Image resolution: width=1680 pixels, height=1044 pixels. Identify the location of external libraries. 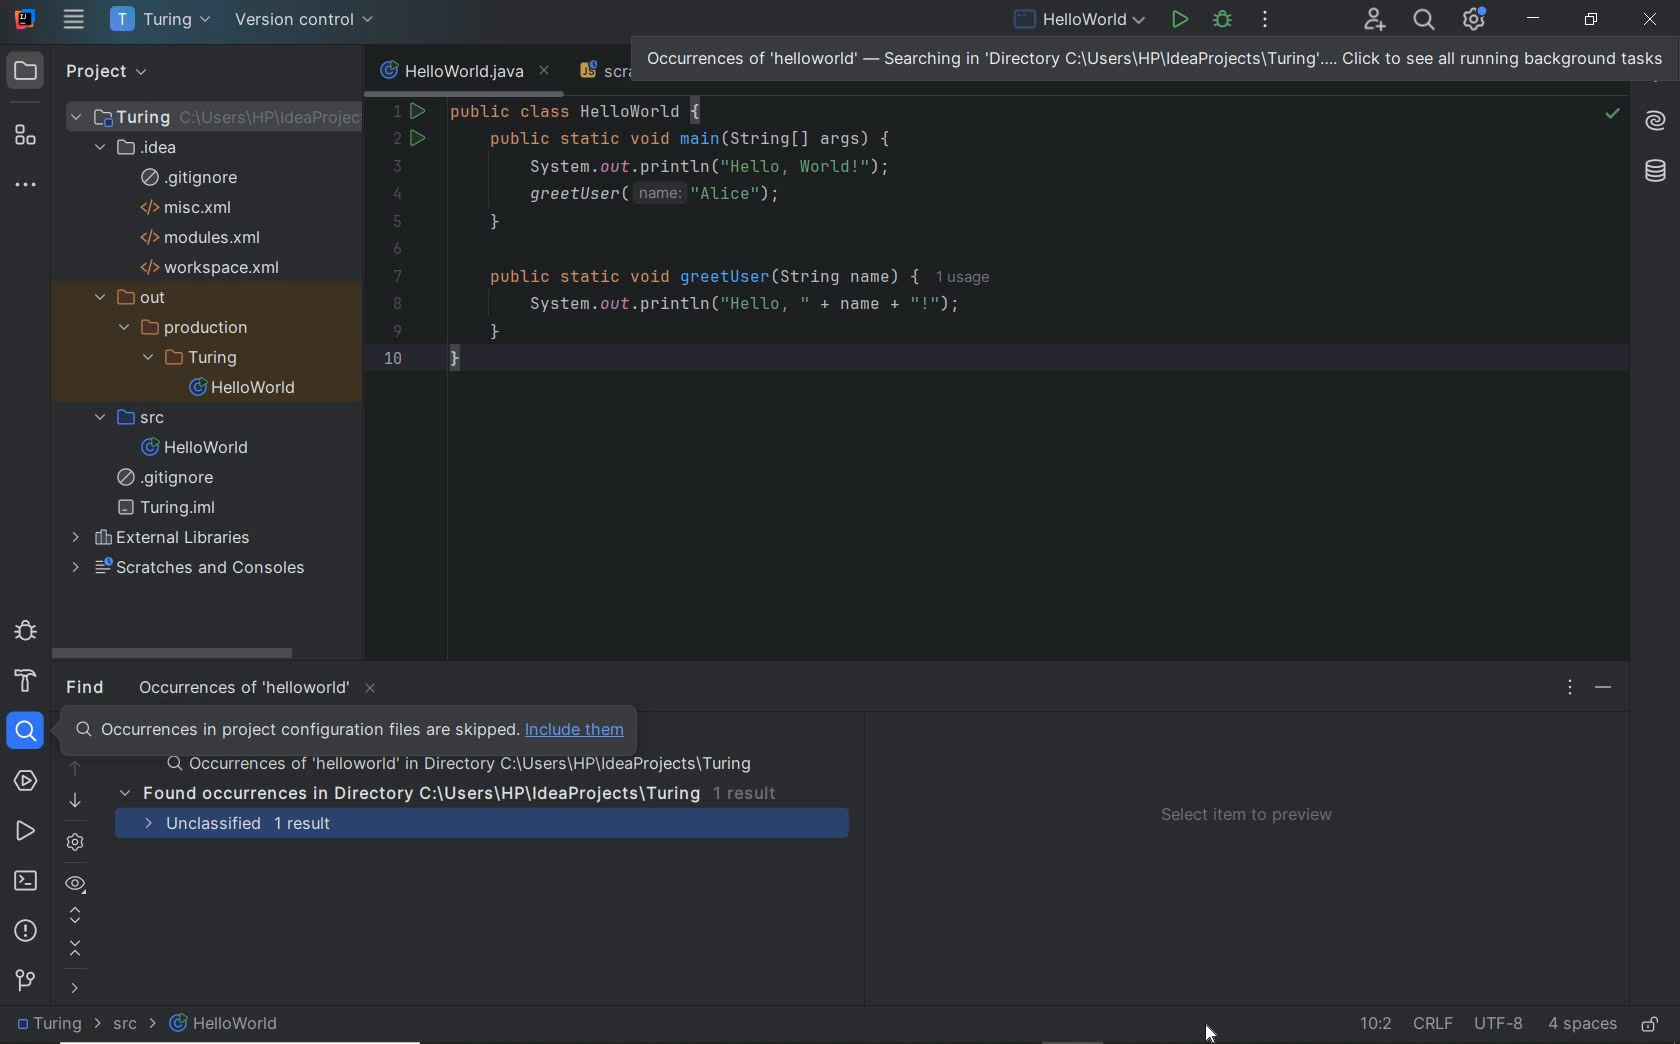
(166, 540).